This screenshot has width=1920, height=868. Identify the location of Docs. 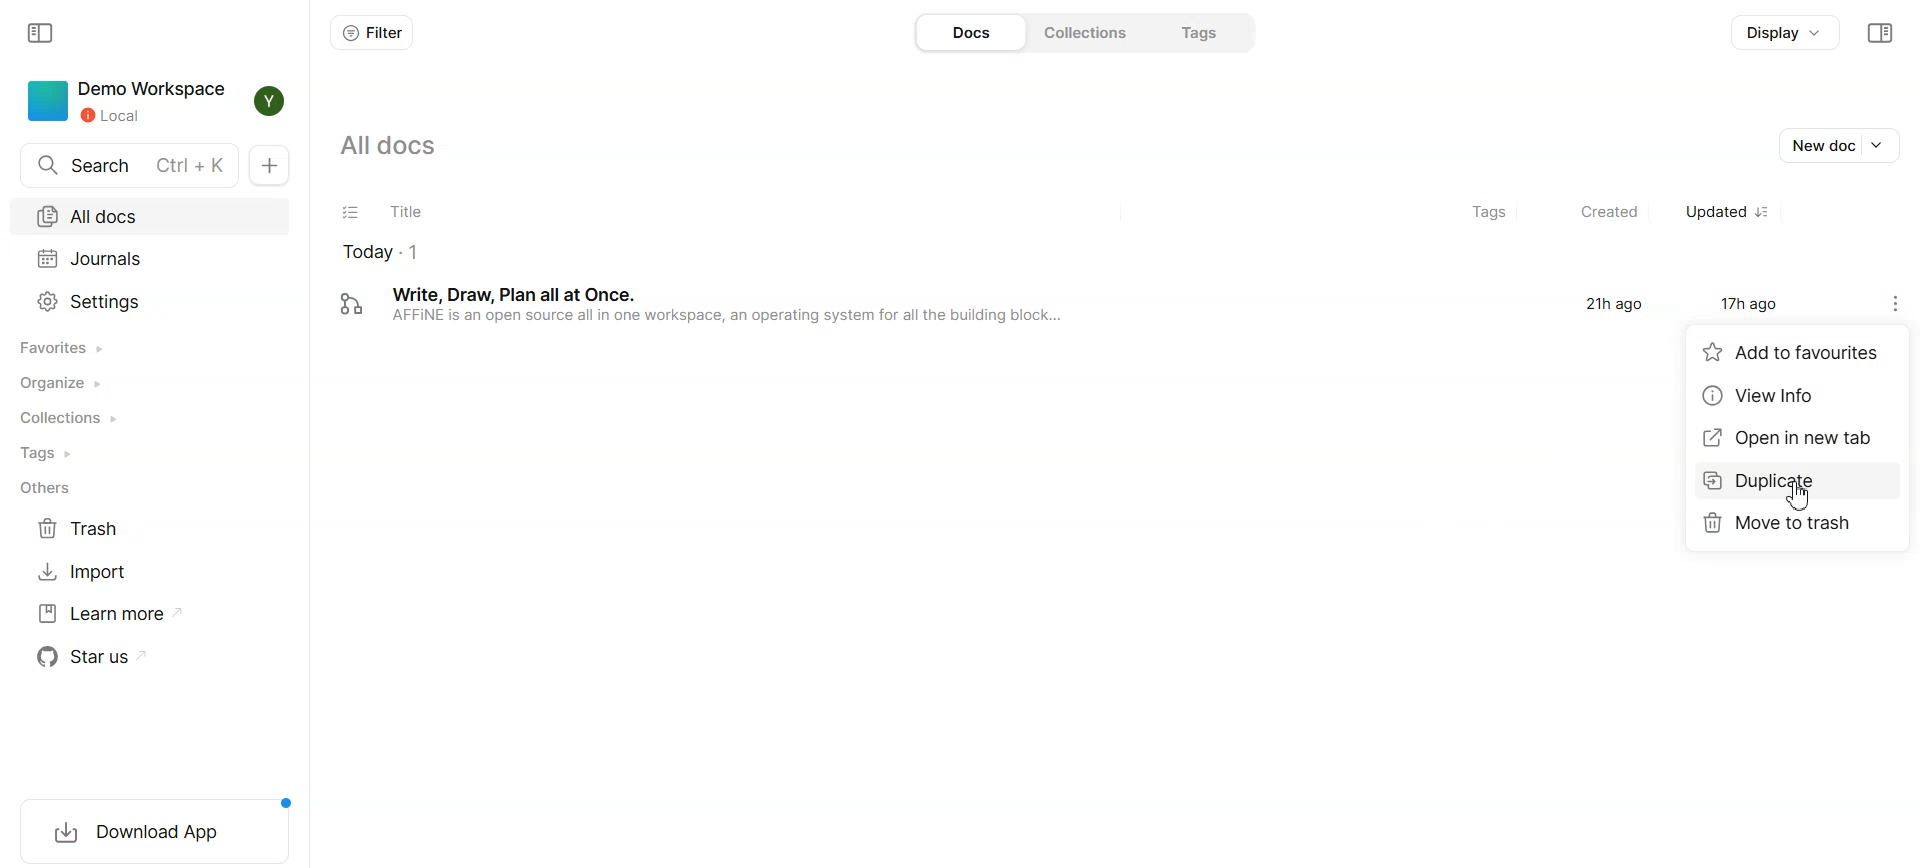
(966, 33).